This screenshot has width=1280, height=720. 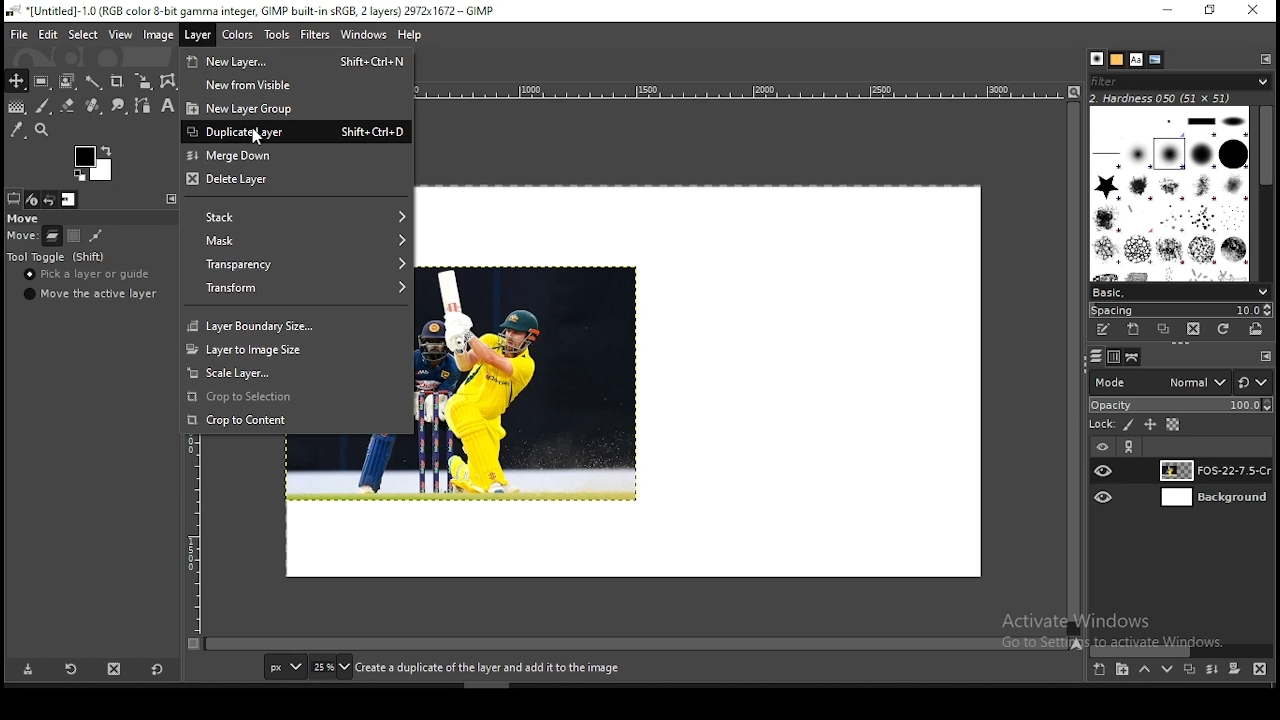 I want to click on crop to content, so click(x=295, y=419).